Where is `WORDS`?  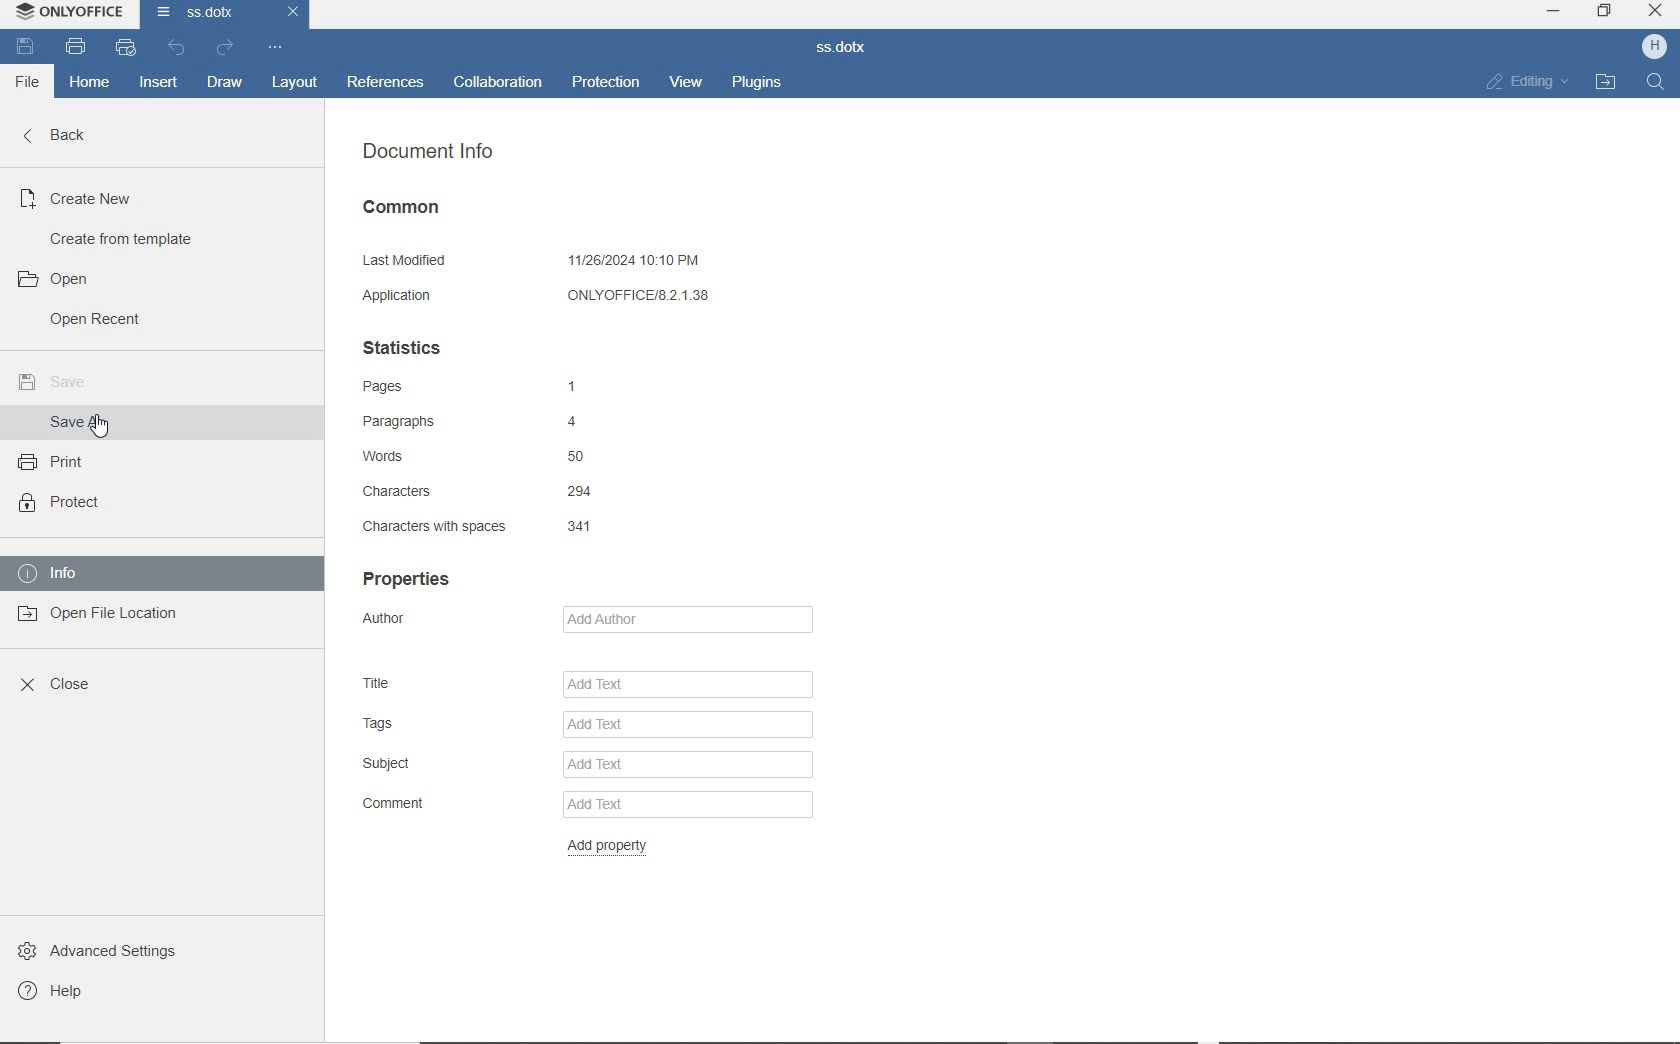
WORDS is located at coordinates (474, 457).